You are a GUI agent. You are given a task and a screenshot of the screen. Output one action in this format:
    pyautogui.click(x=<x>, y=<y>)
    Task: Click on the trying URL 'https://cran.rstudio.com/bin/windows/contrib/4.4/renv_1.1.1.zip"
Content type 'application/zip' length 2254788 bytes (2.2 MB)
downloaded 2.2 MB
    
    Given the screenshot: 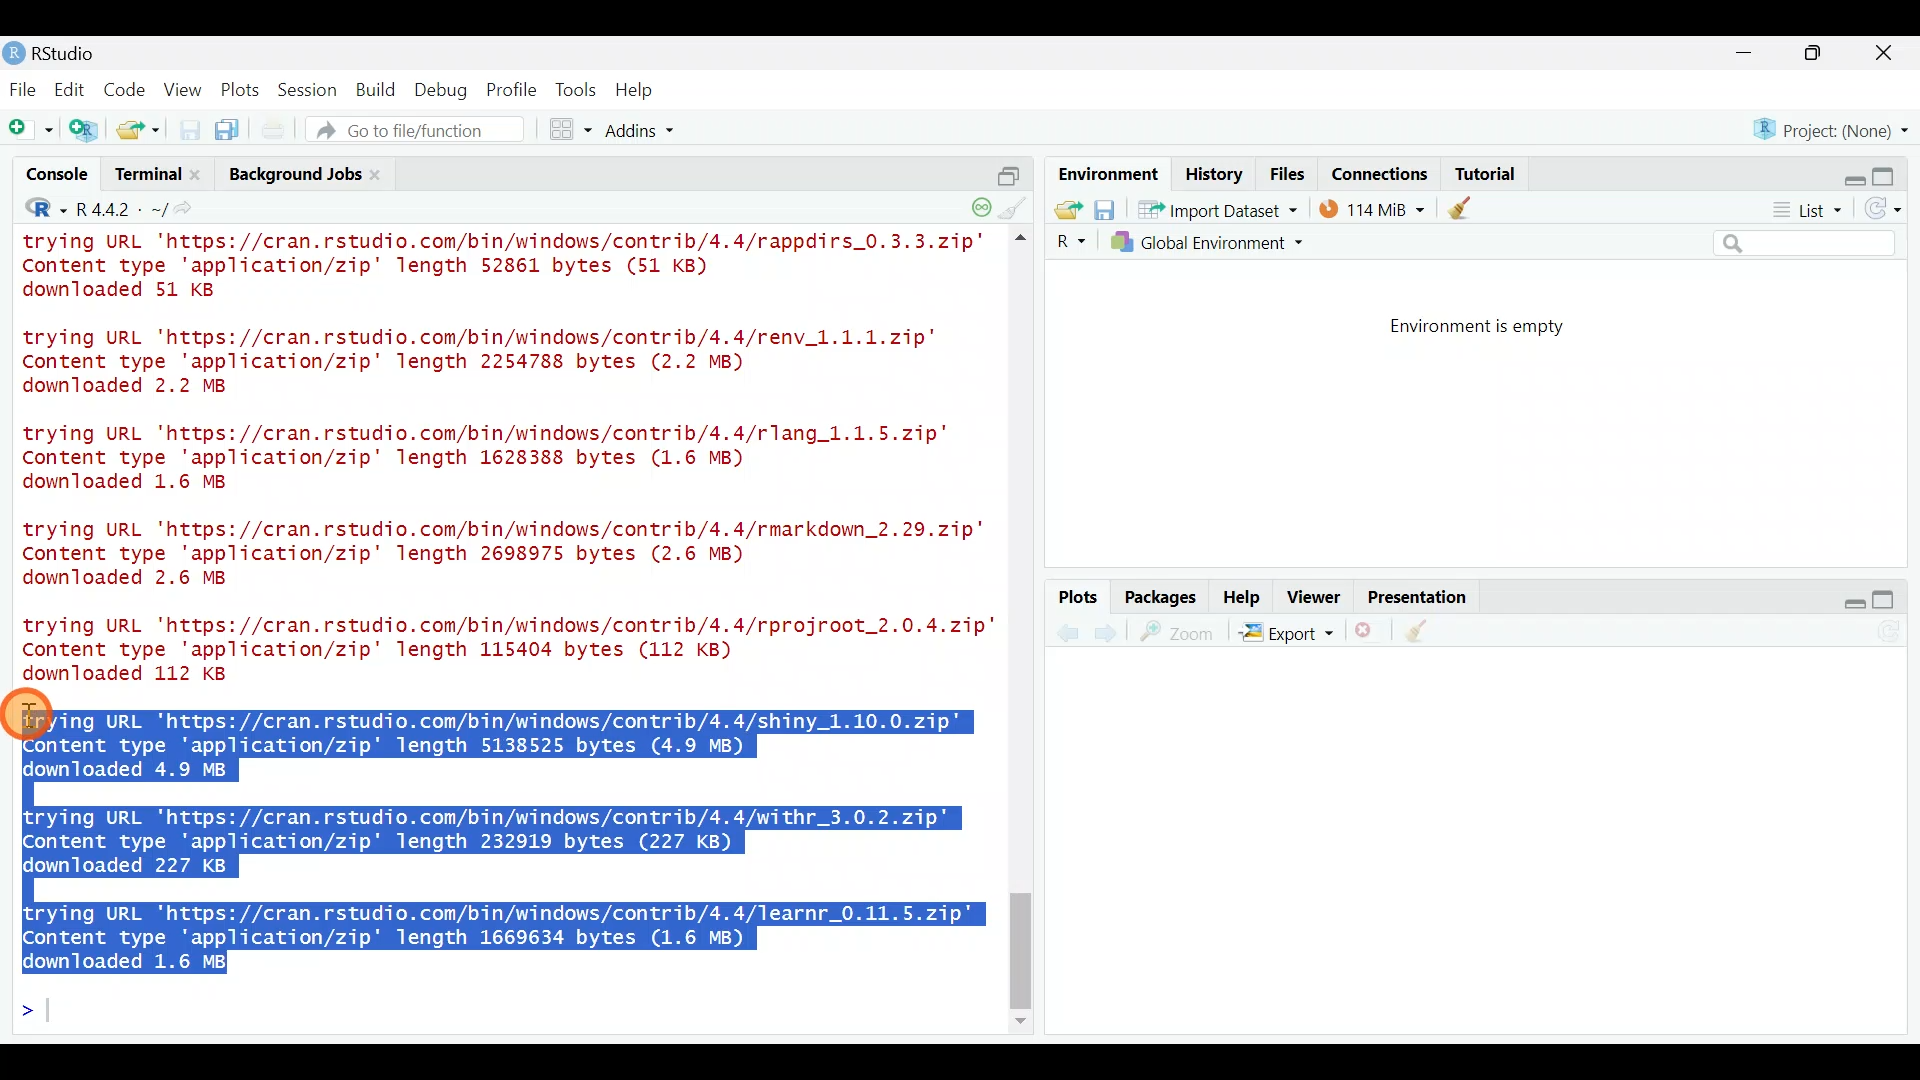 What is the action you would take?
    pyautogui.click(x=505, y=363)
    